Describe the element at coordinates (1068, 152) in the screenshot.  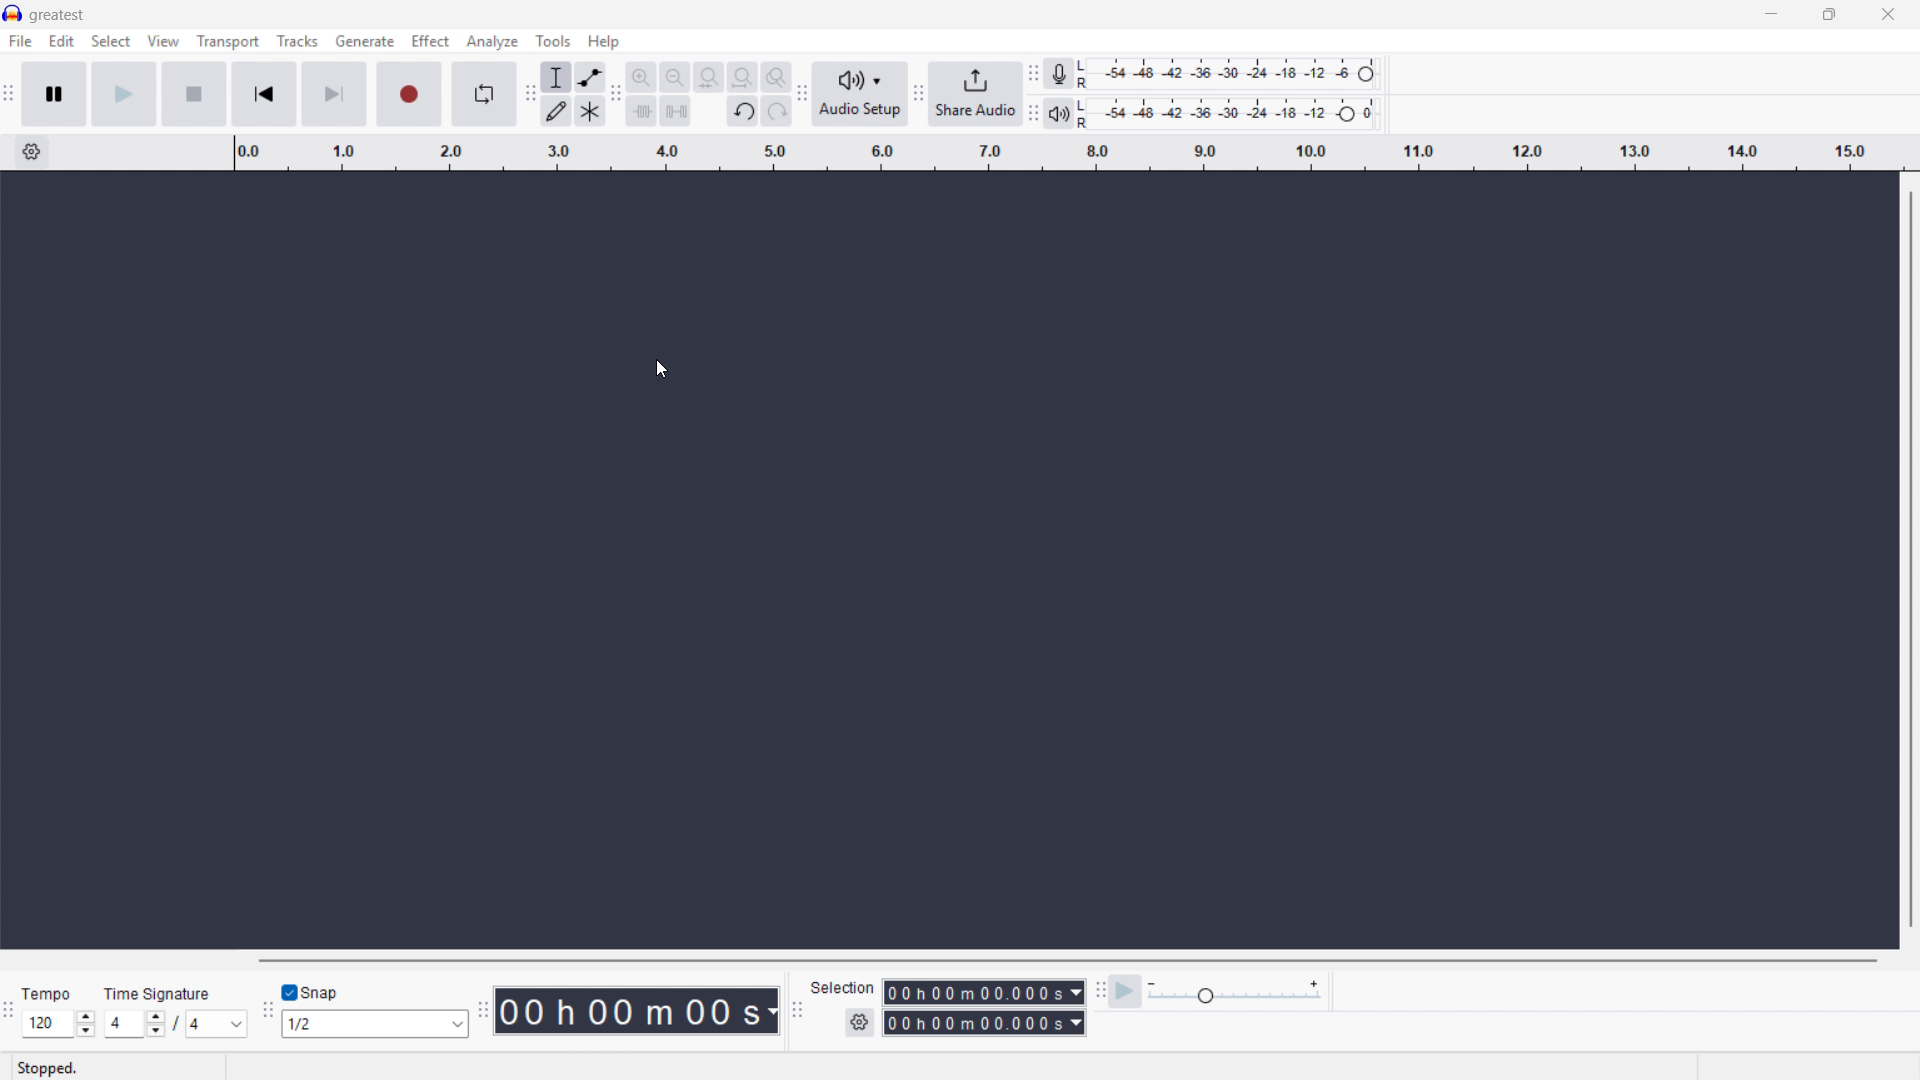
I see `Timeline ` at that location.